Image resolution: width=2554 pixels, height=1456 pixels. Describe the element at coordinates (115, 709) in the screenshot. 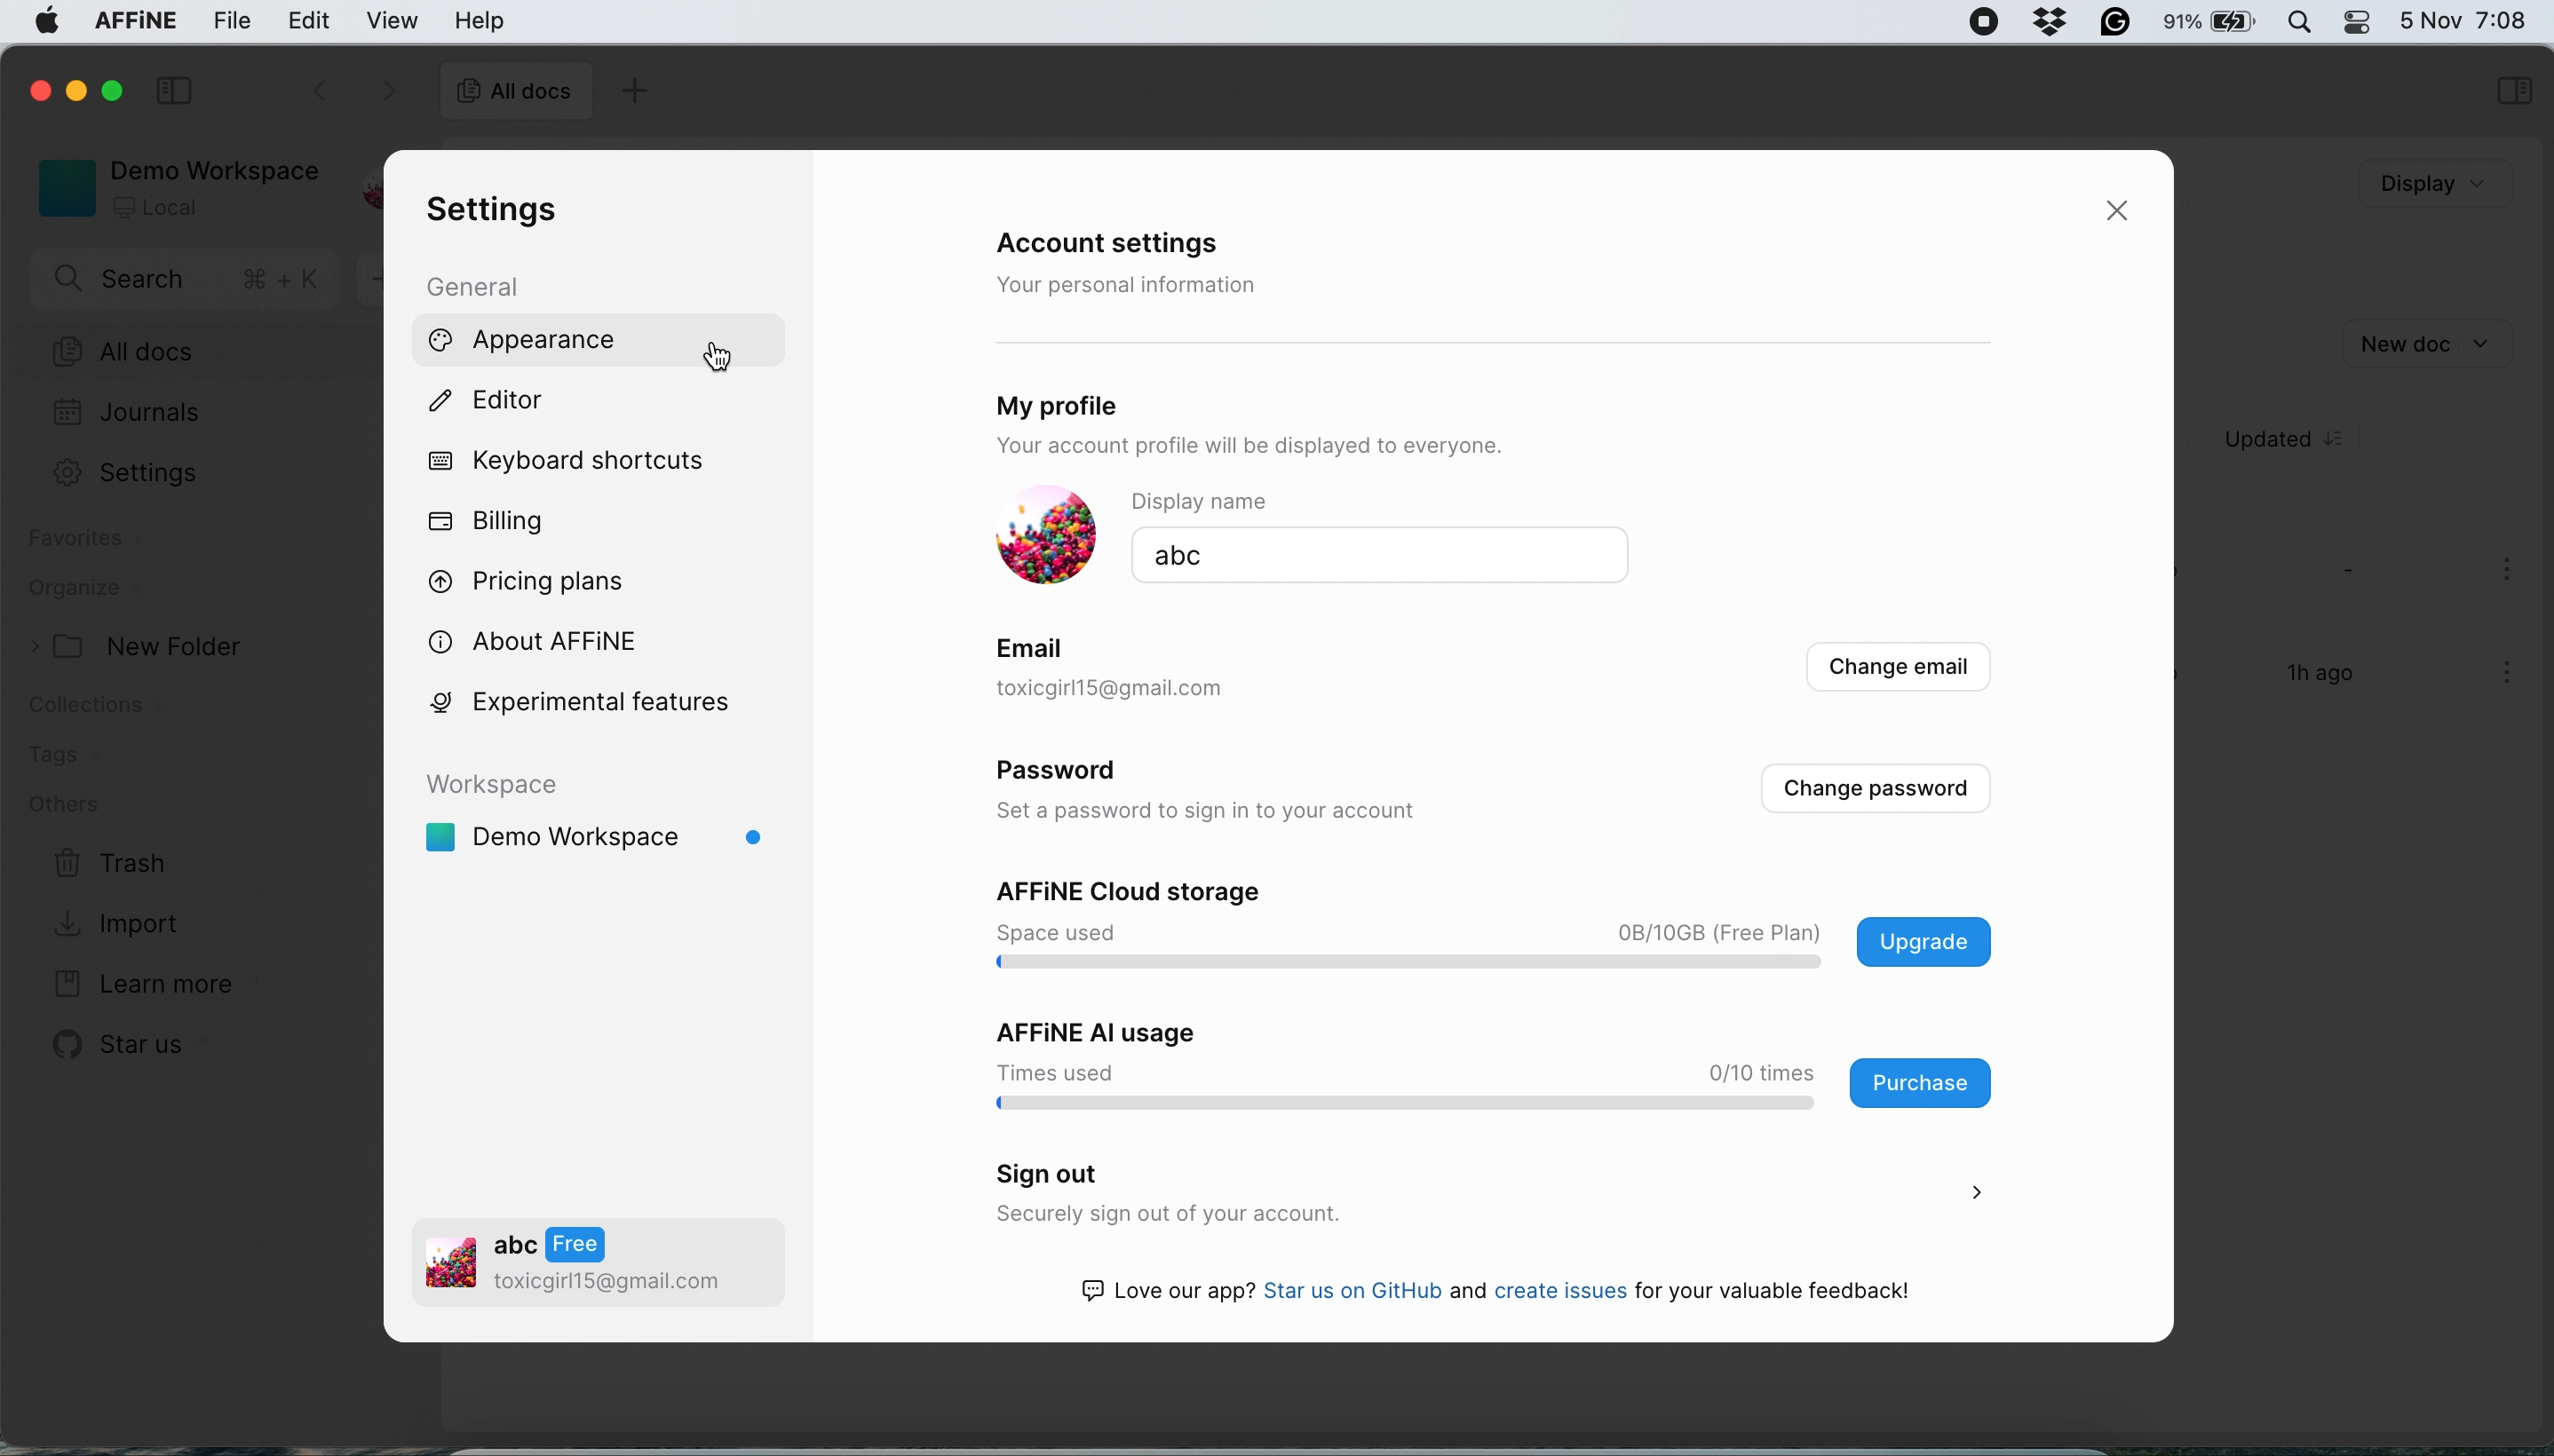

I see `collections` at that location.